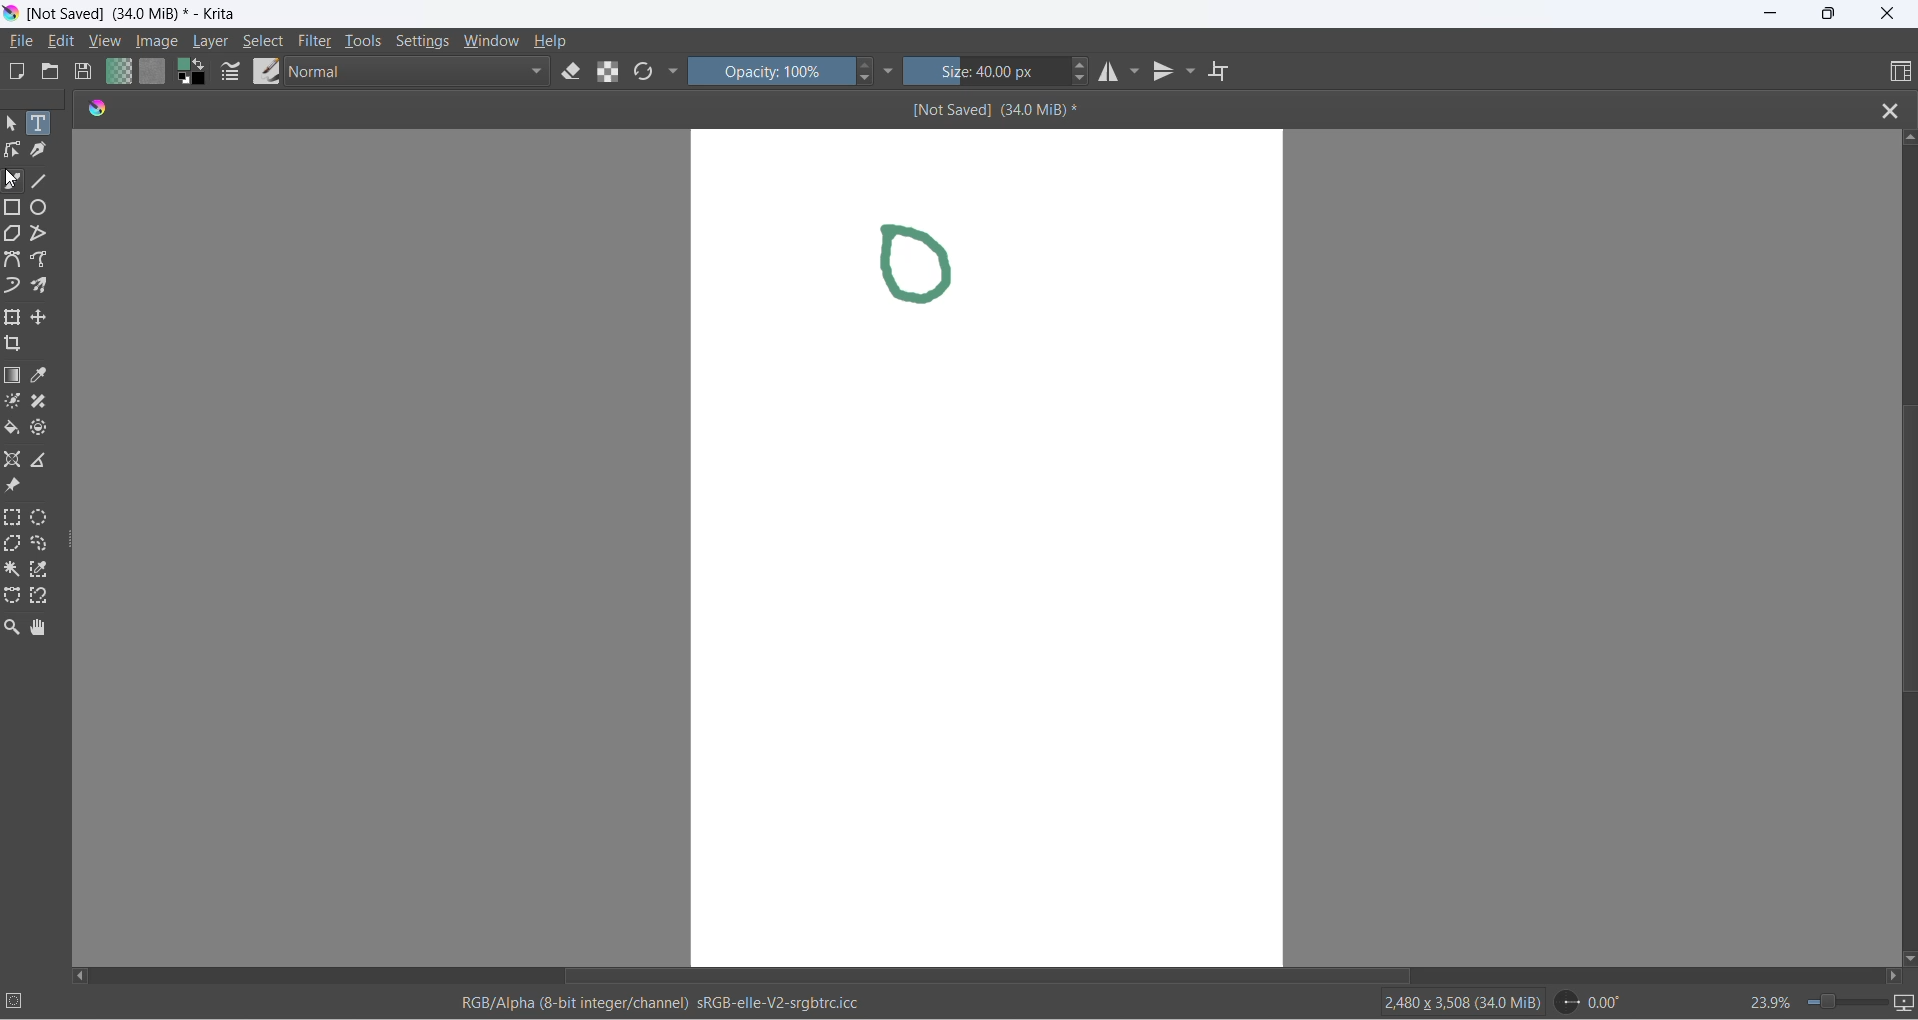 The height and width of the screenshot is (1020, 1918). Describe the element at coordinates (1906, 957) in the screenshot. I see `scroll down button` at that location.